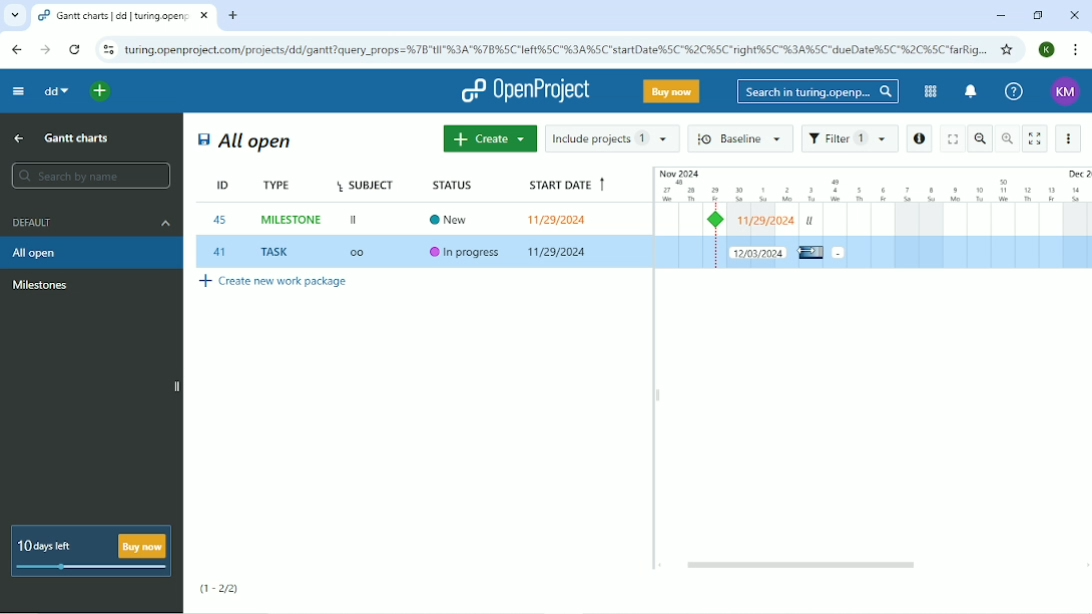 This screenshot has width=1092, height=614. Describe the element at coordinates (804, 565) in the screenshot. I see `Horizontal scrollbar` at that location.